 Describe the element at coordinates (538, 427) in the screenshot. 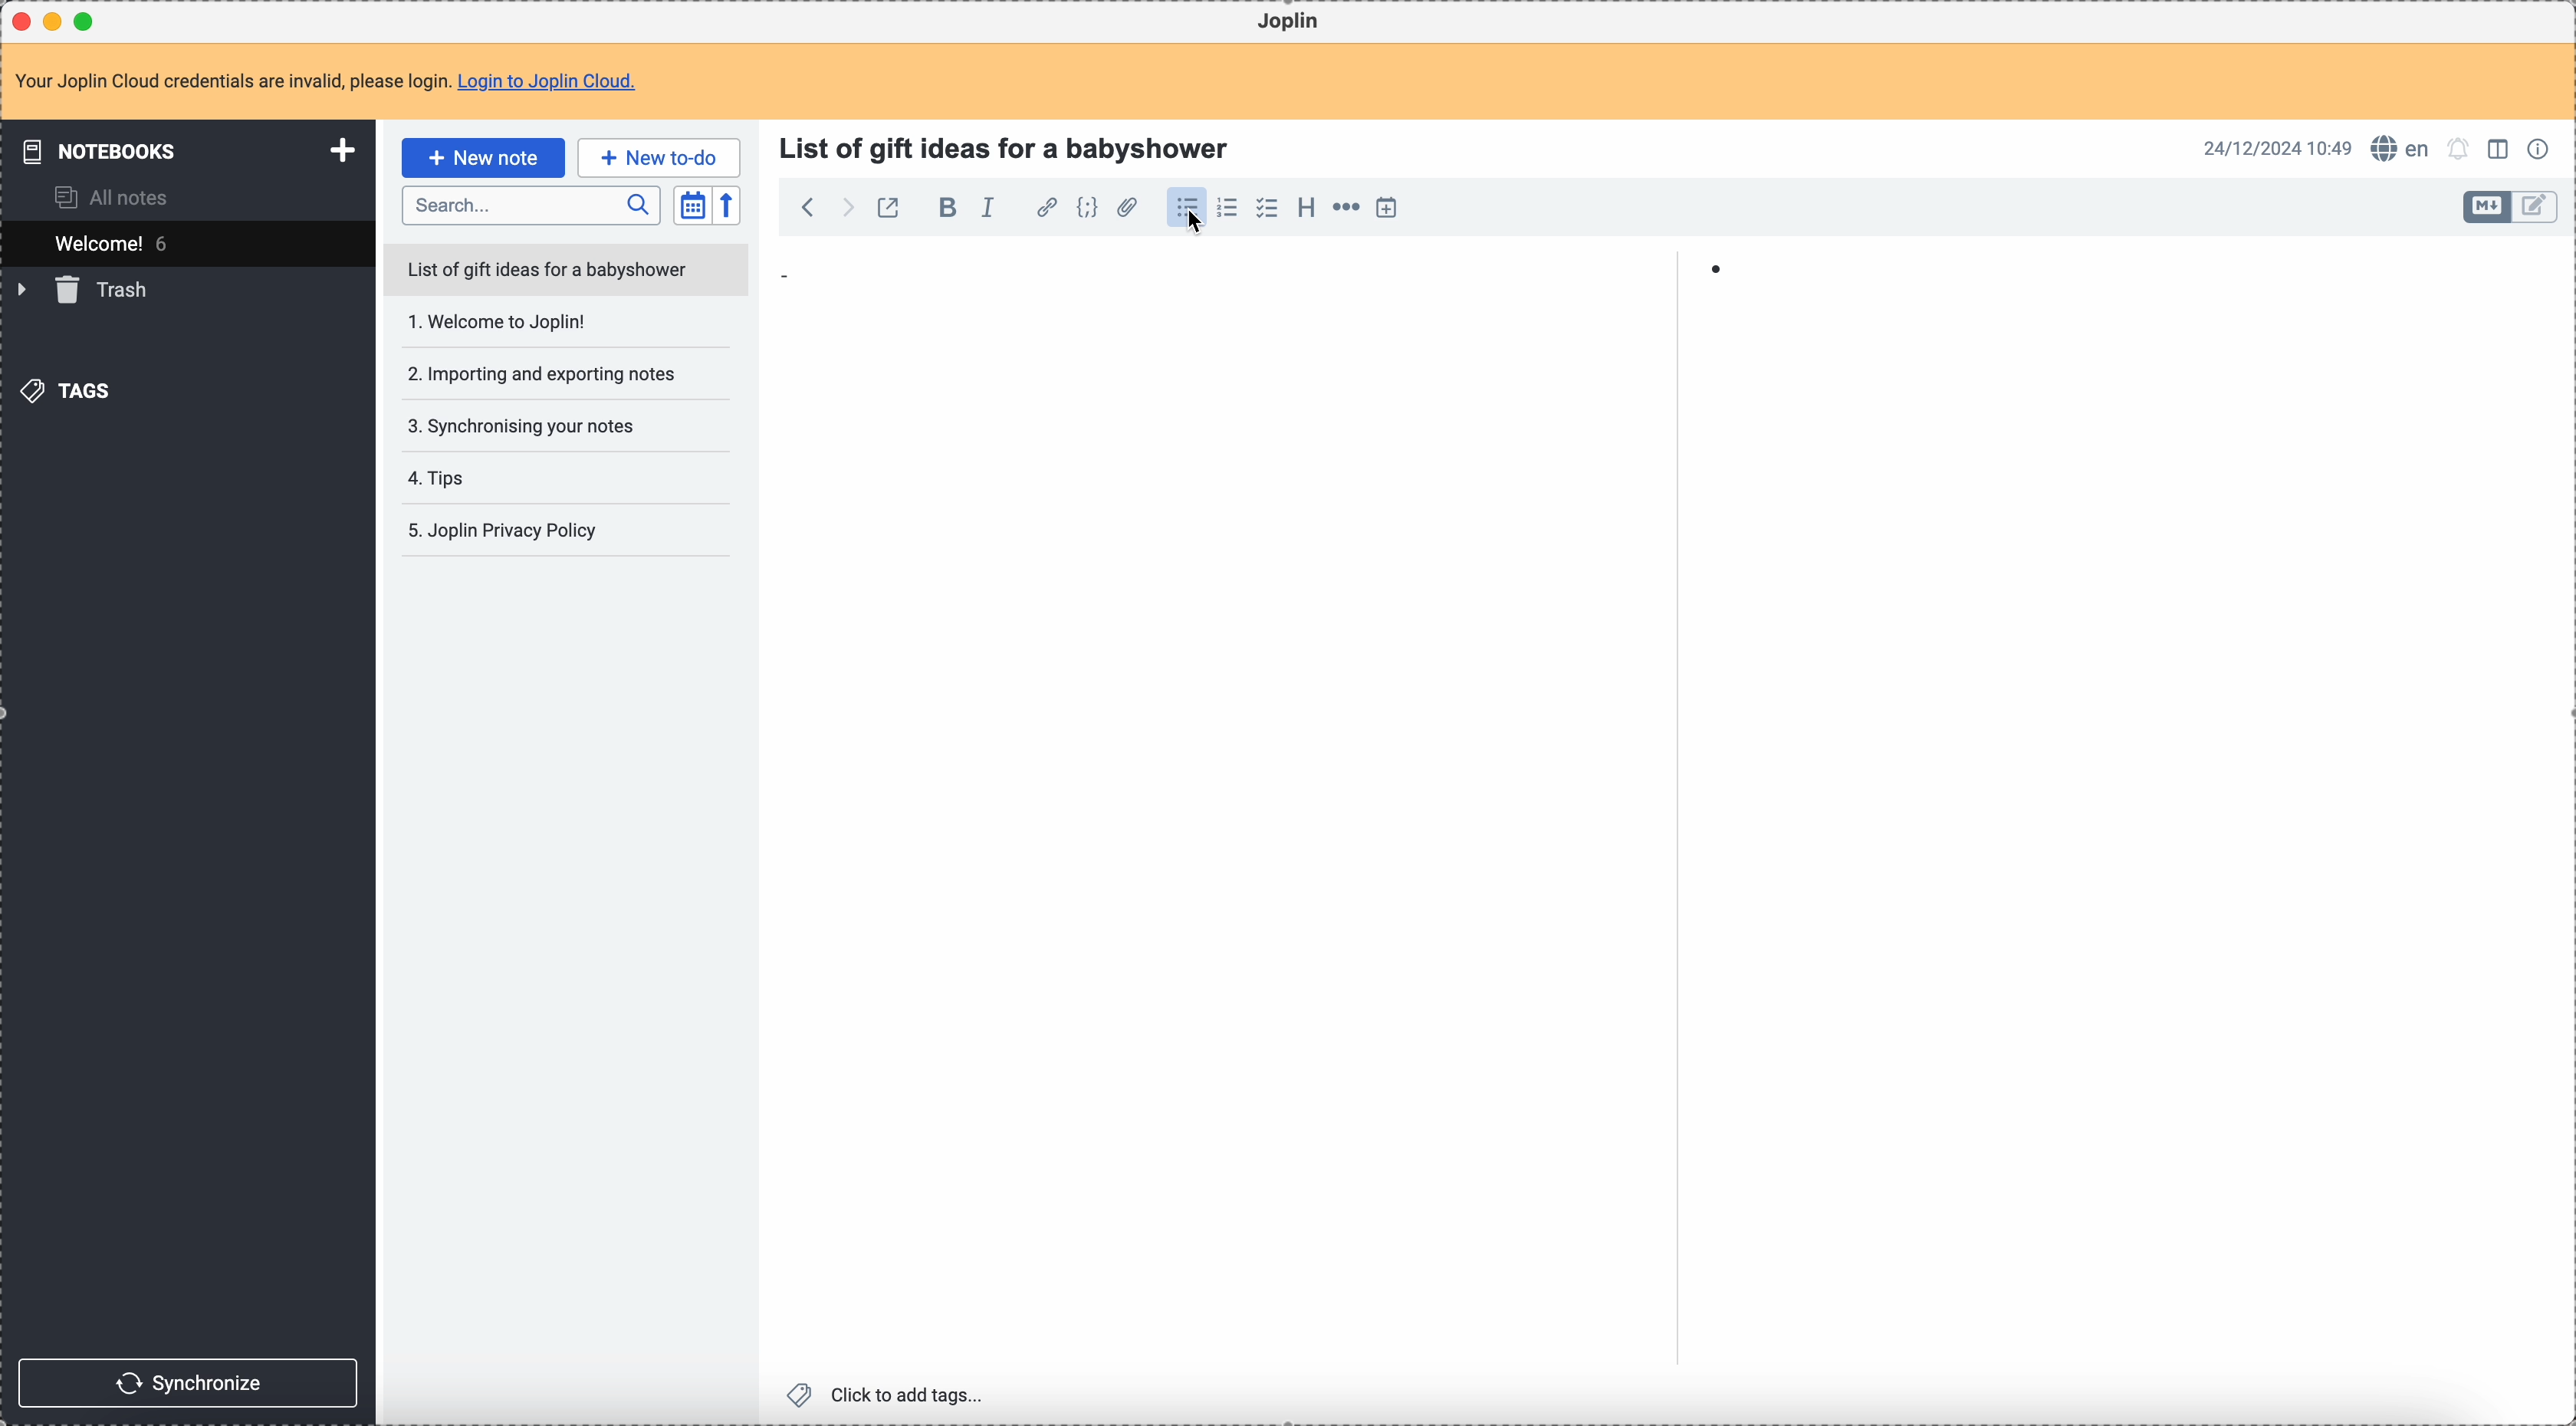

I see `synchronising your notes` at that location.